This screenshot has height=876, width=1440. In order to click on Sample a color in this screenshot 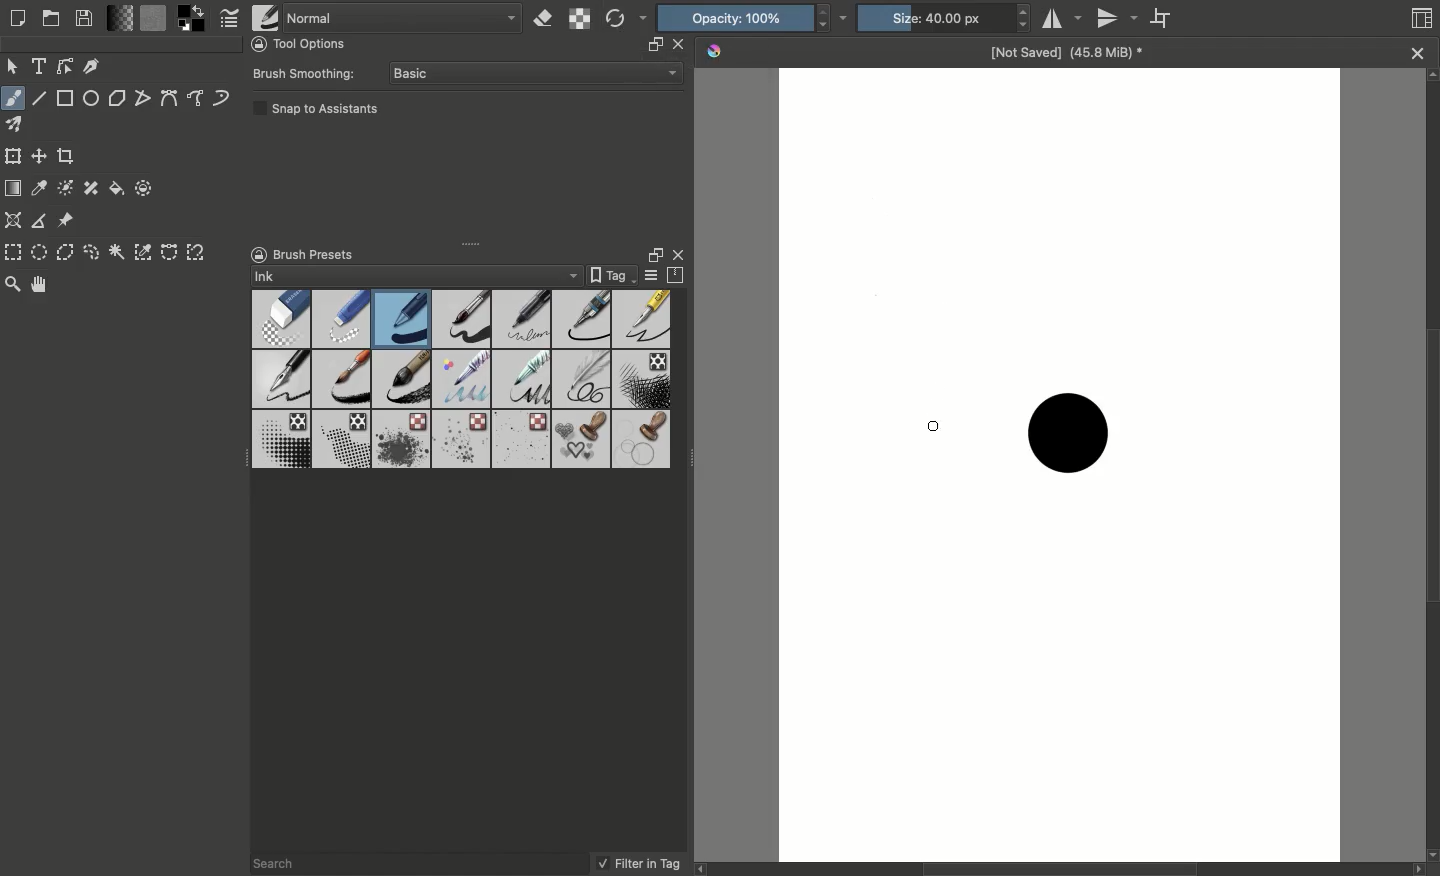, I will do `click(41, 188)`.